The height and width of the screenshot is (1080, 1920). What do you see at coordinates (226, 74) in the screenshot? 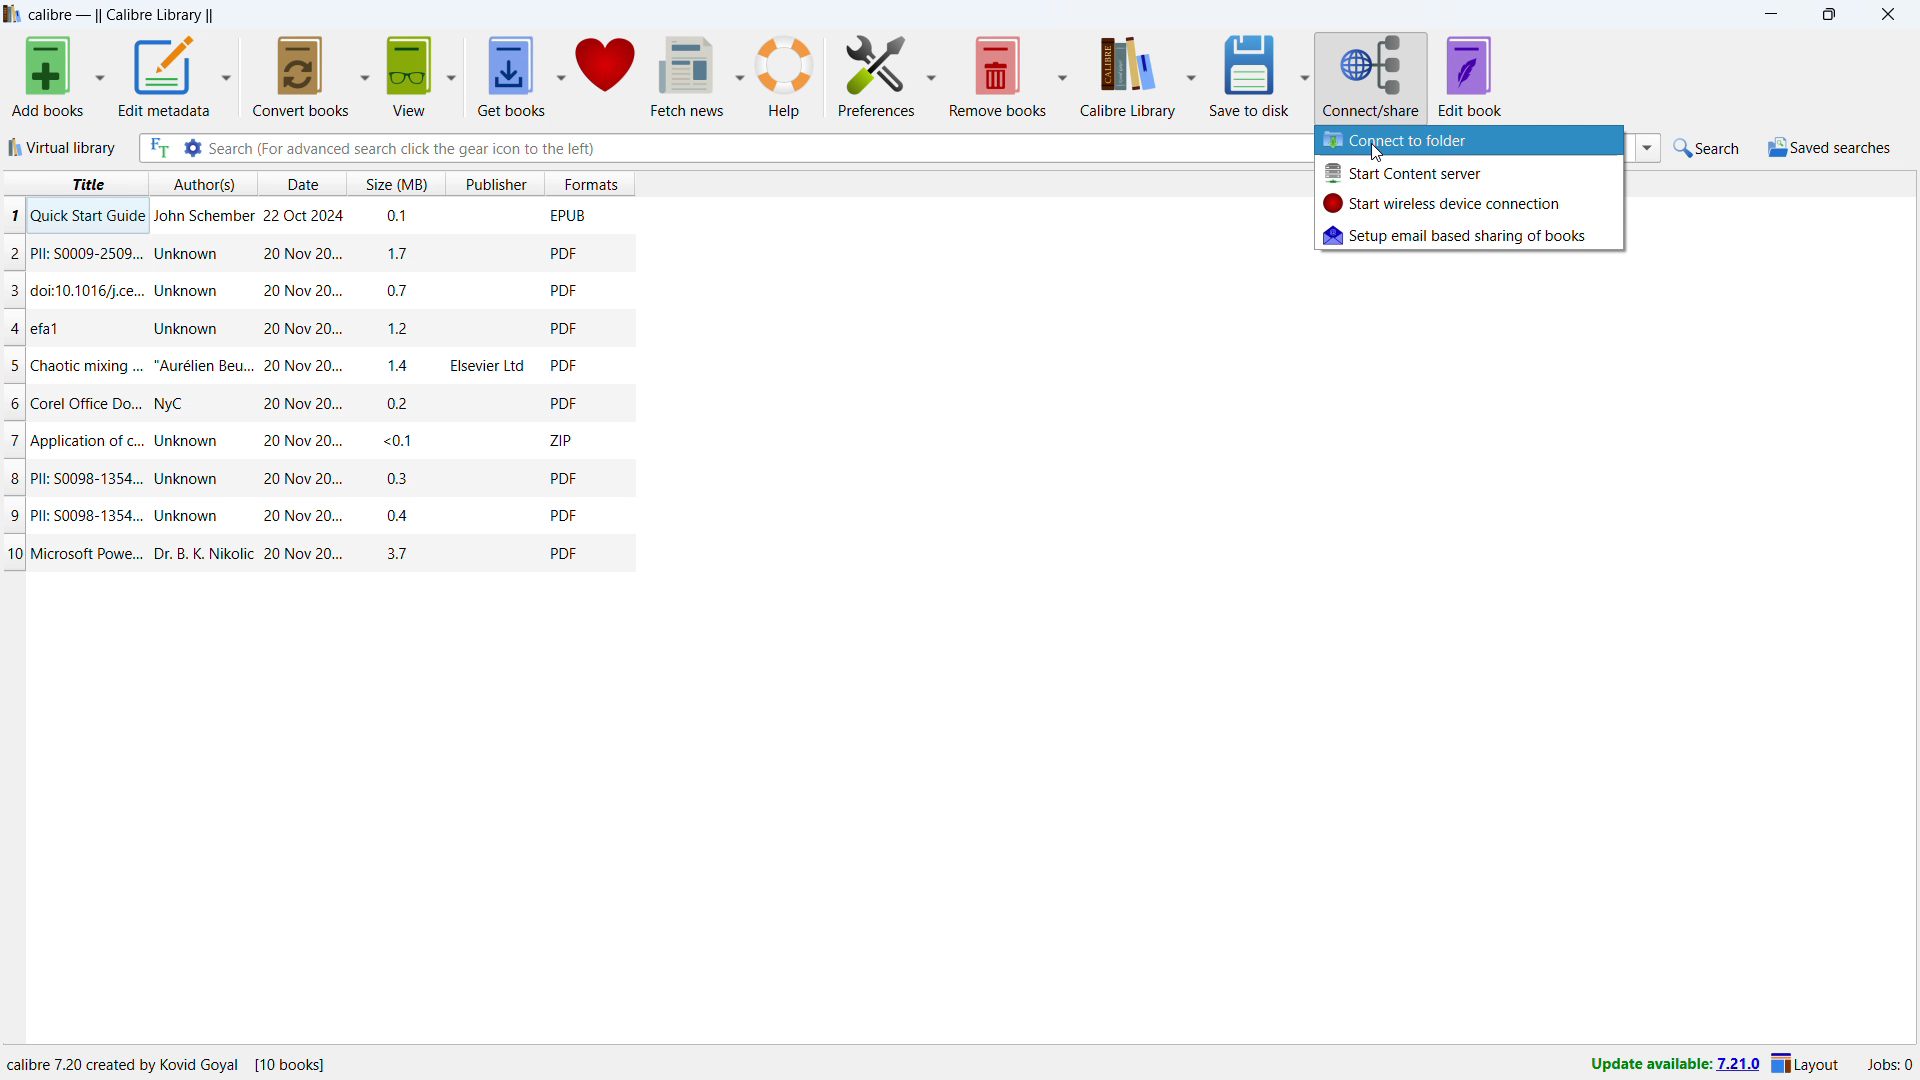
I see `edit metadata options` at bounding box center [226, 74].